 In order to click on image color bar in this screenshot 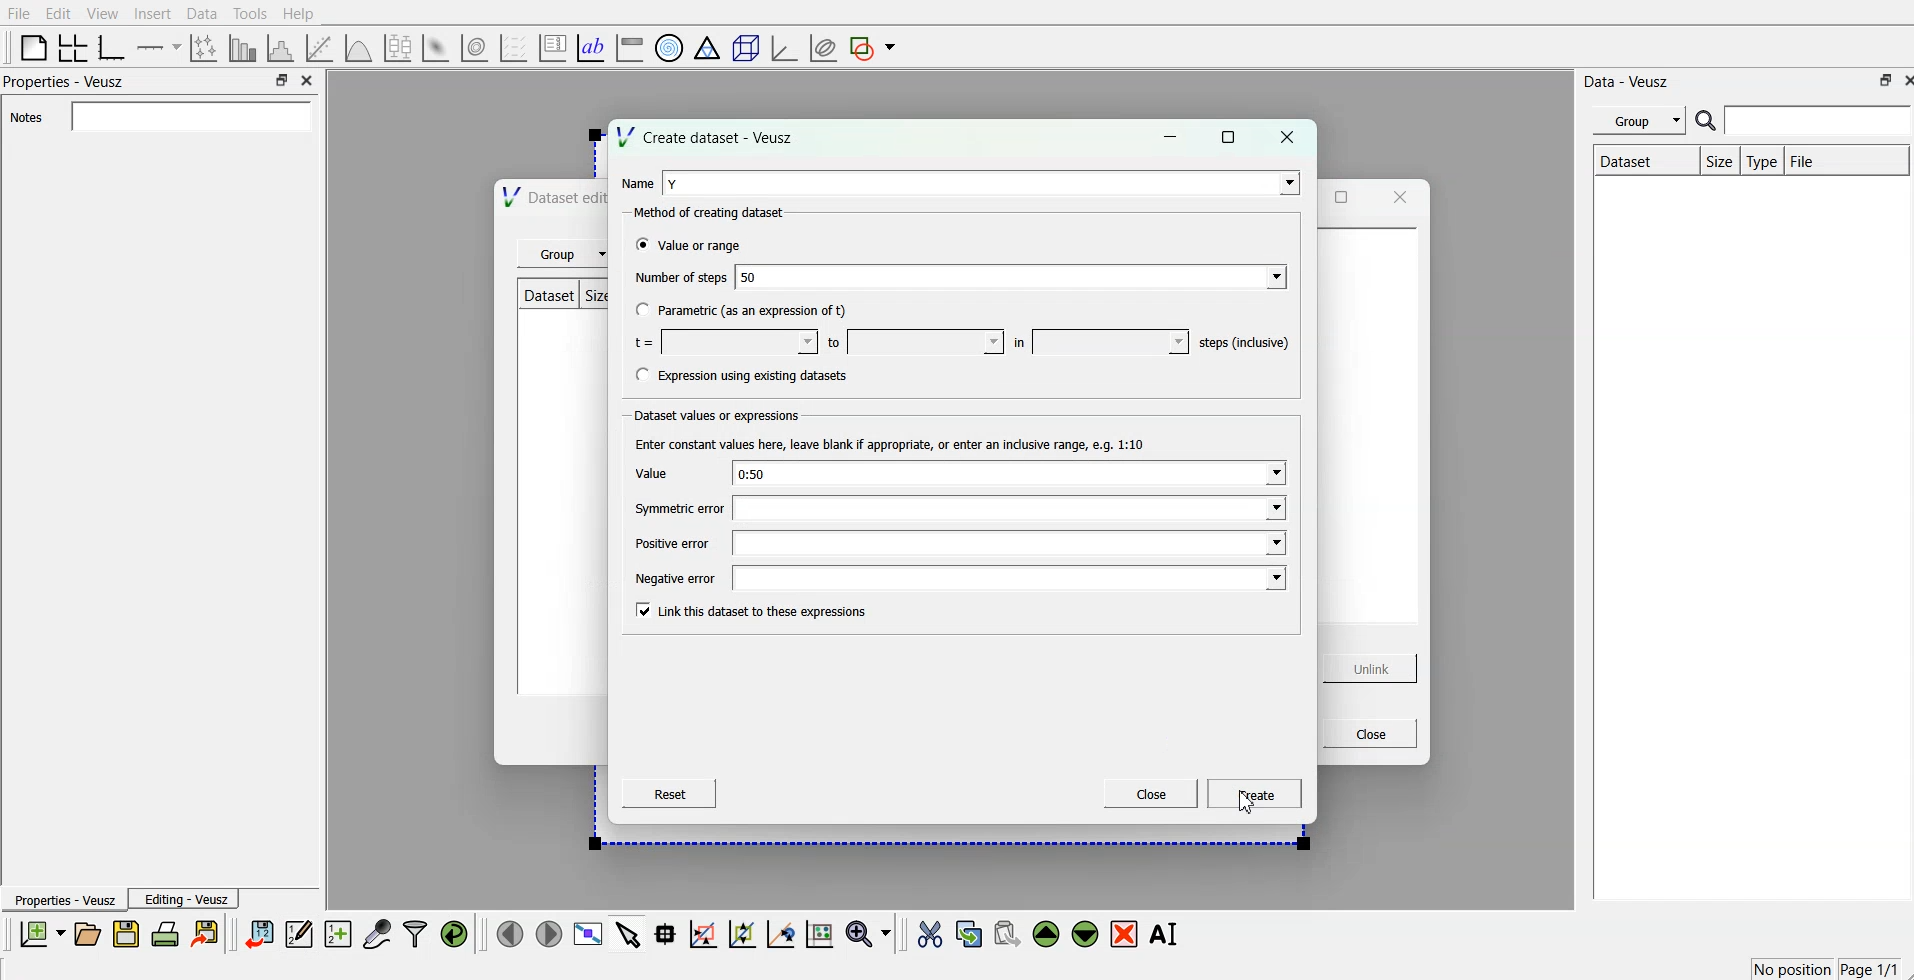, I will do `click(629, 46)`.